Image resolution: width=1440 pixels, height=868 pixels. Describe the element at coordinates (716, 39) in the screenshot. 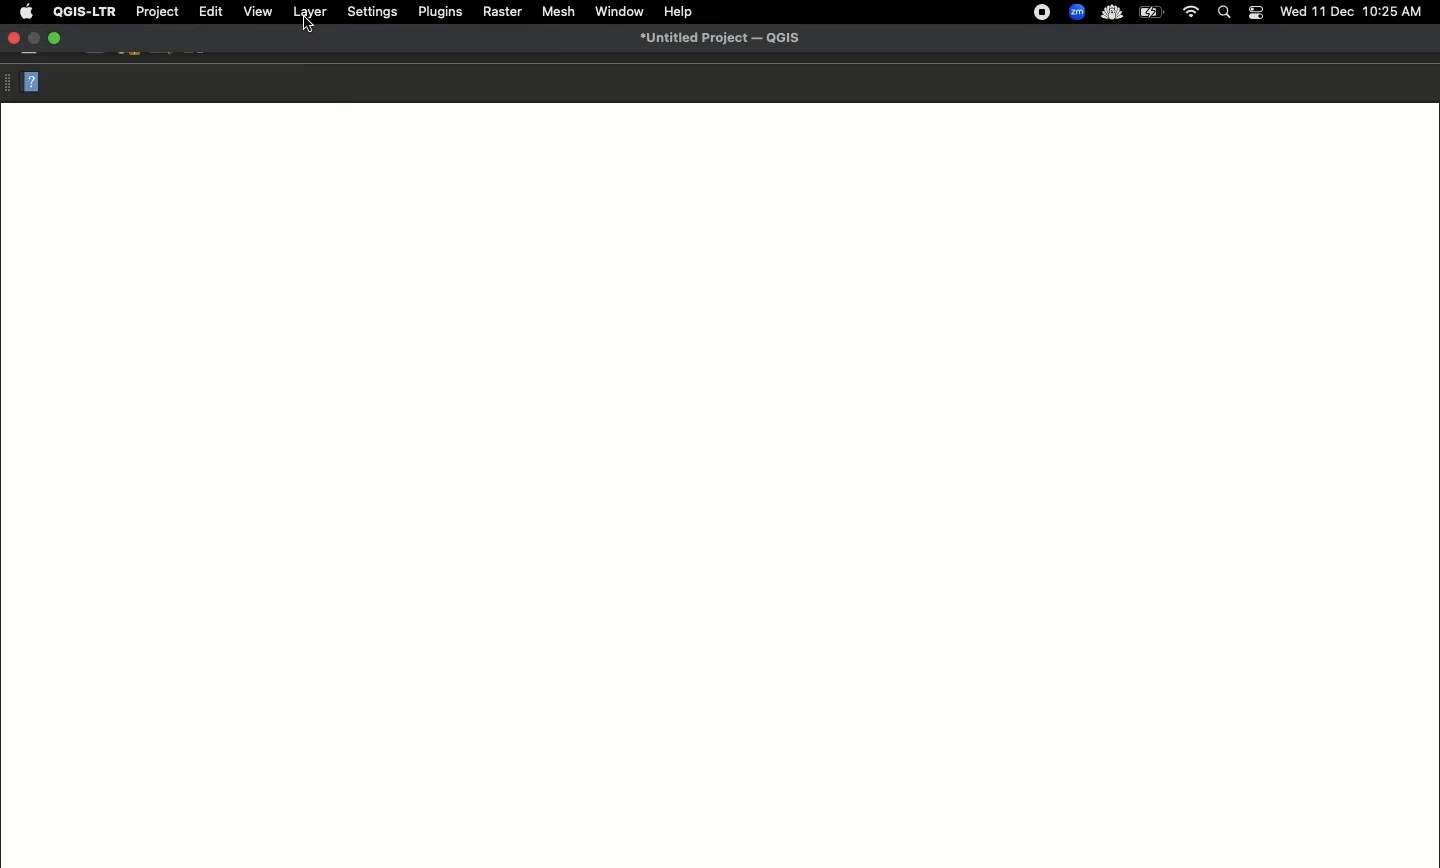

I see `Untitled project` at that location.